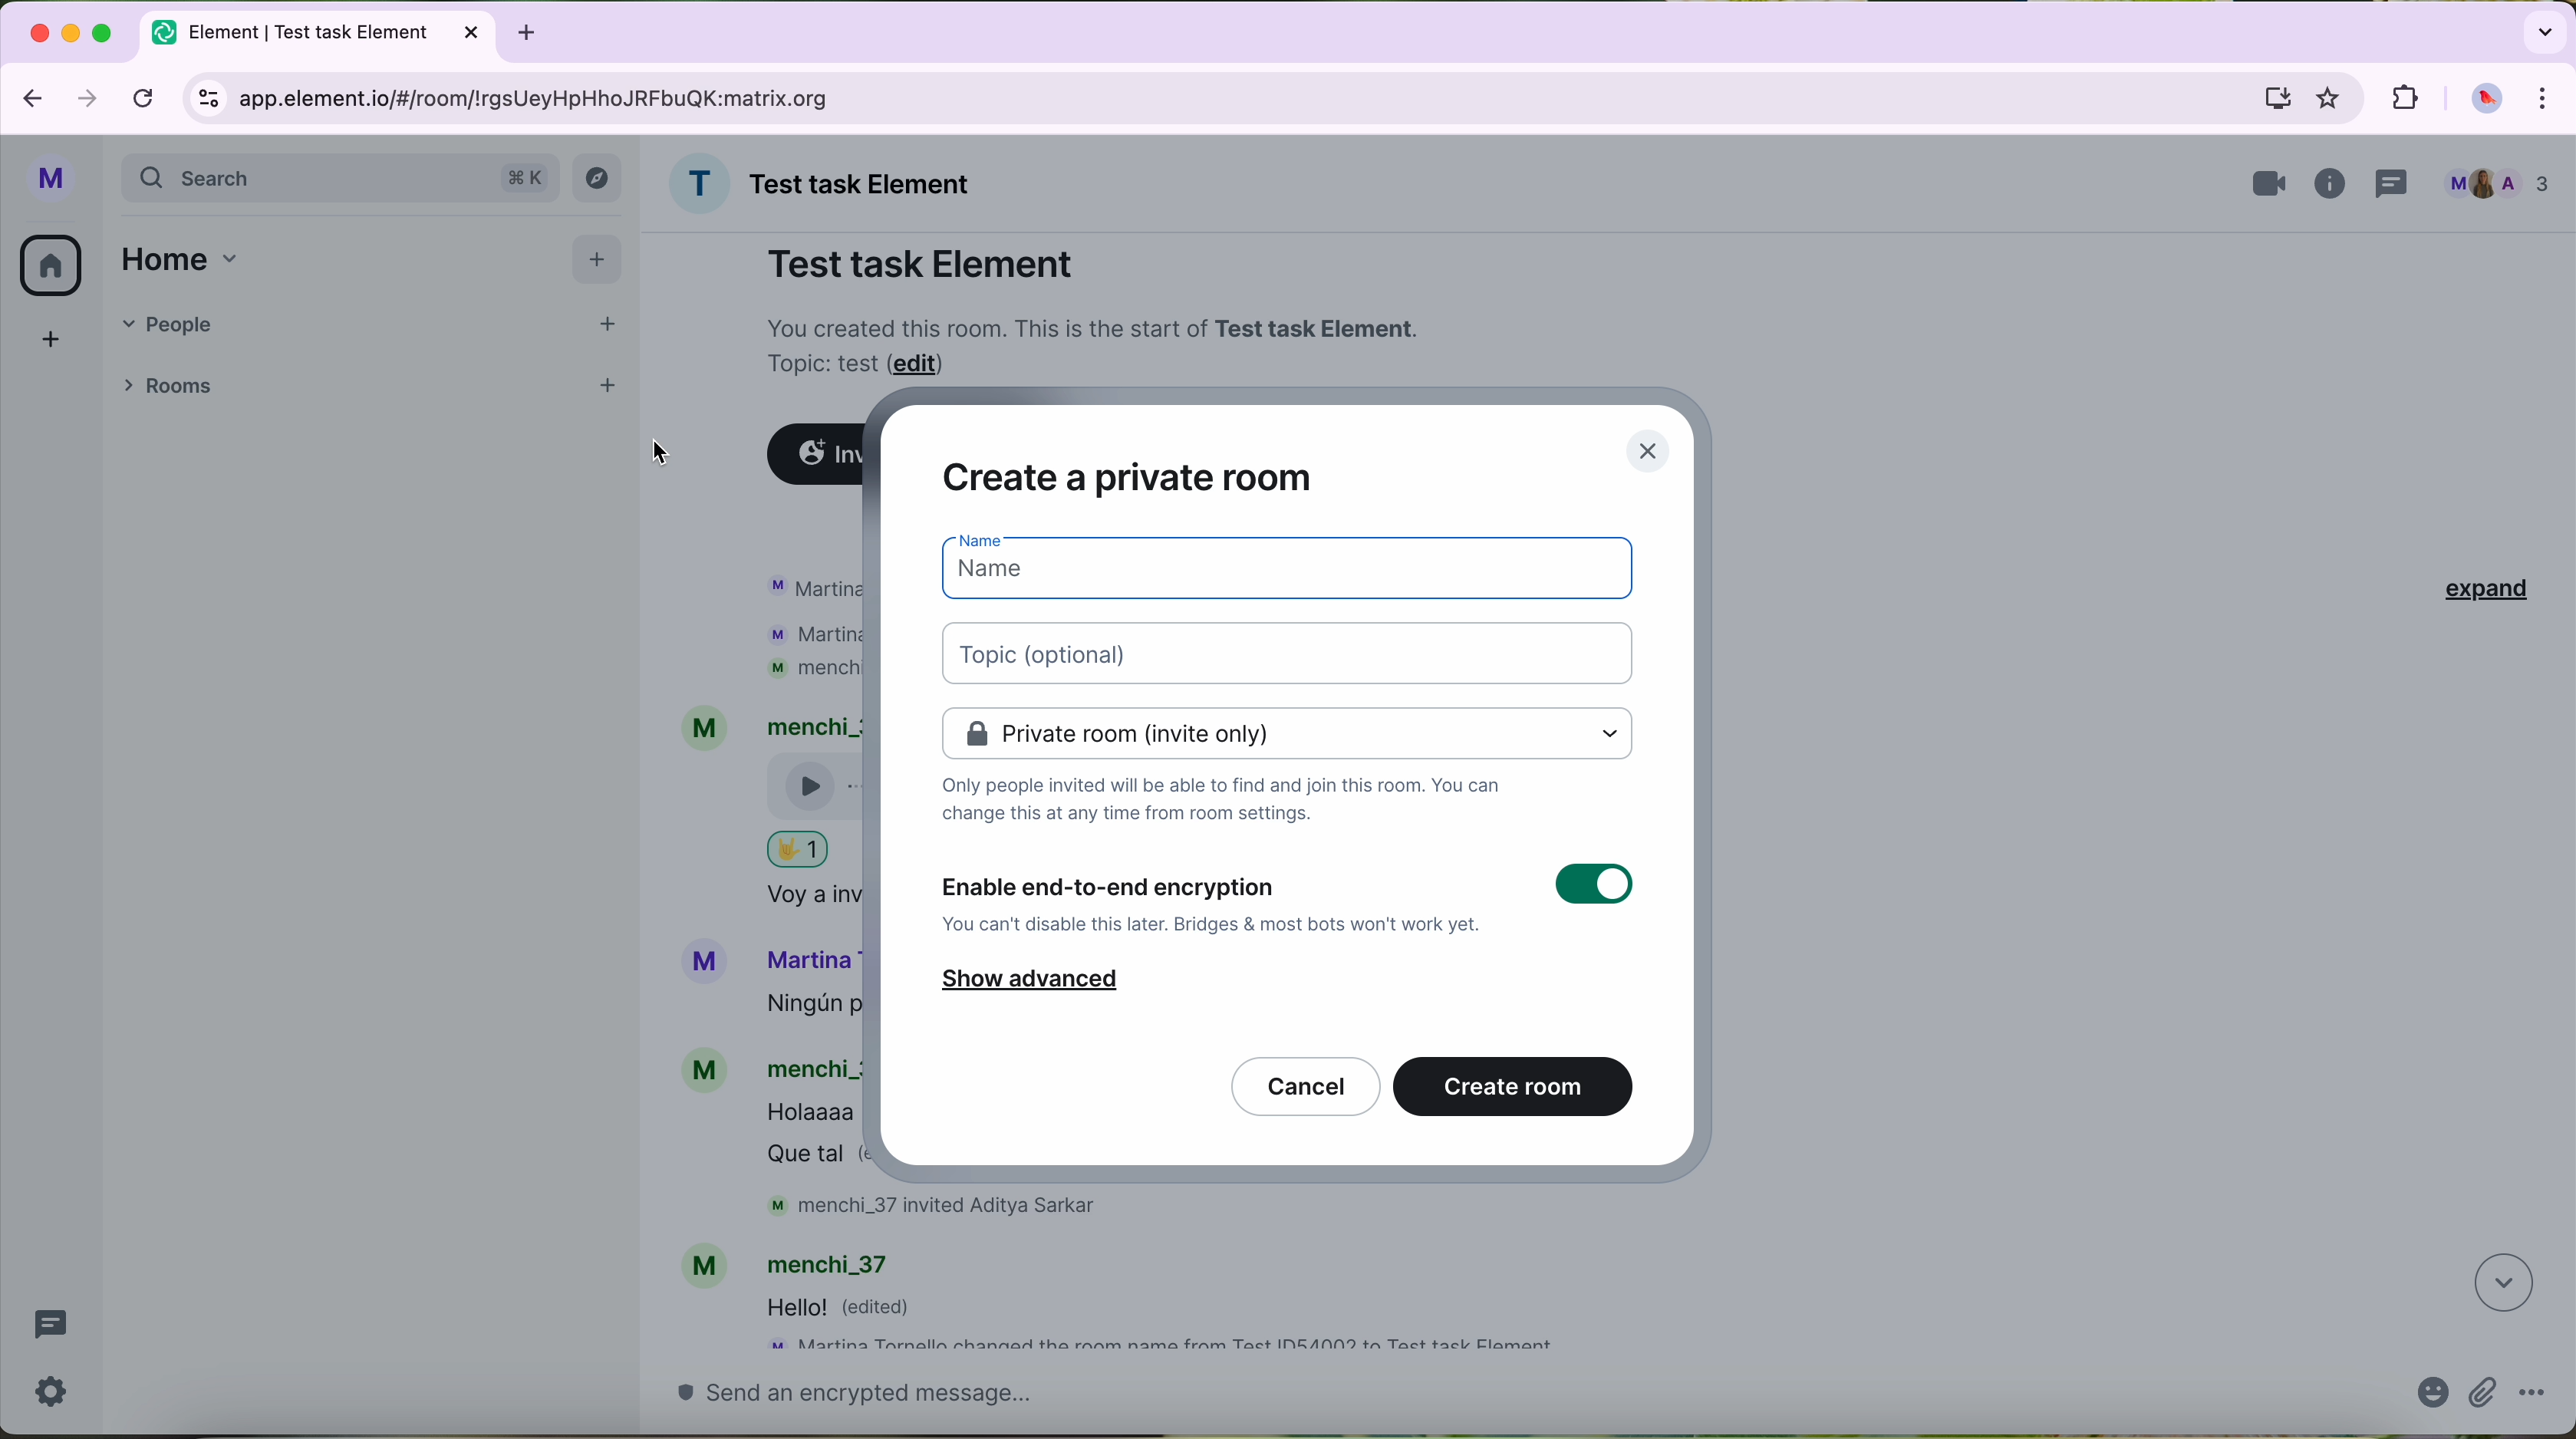 This screenshot has height=1439, width=2576. Describe the element at coordinates (2402, 96) in the screenshot. I see `extensions` at that location.